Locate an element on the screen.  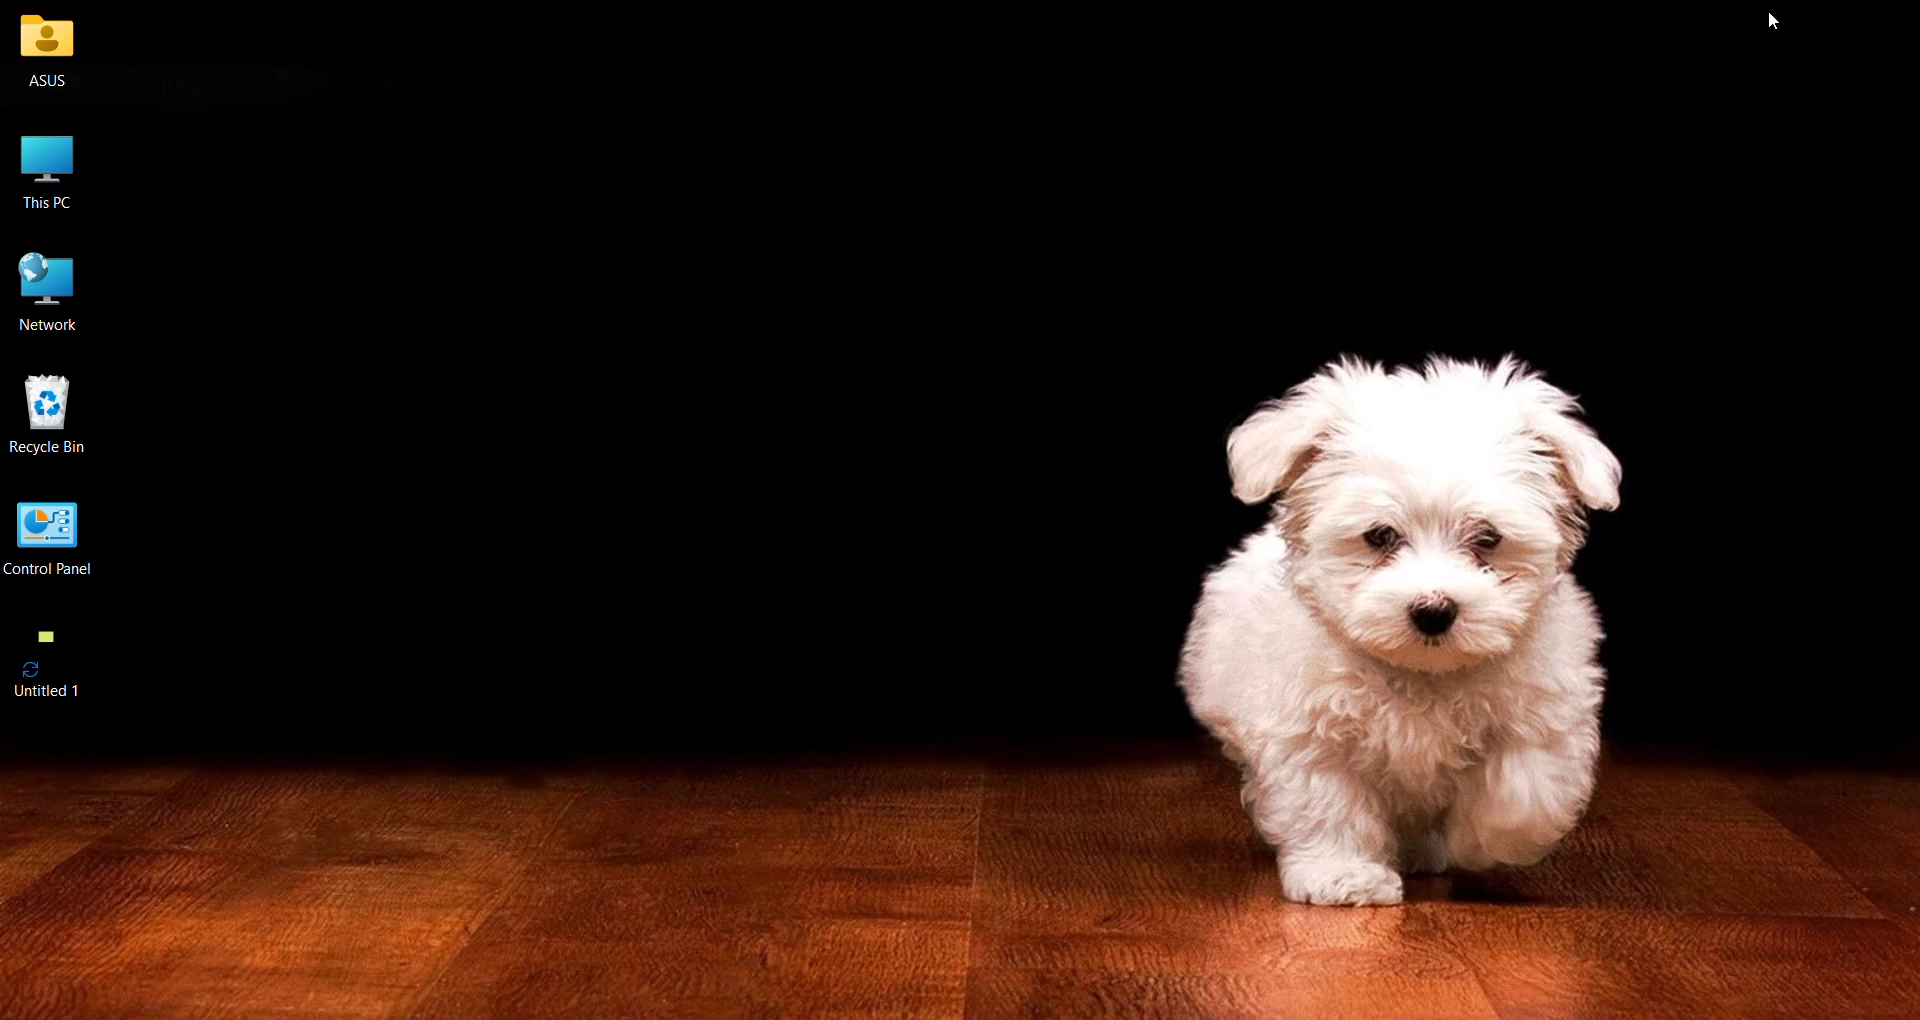
this pc is located at coordinates (50, 167).